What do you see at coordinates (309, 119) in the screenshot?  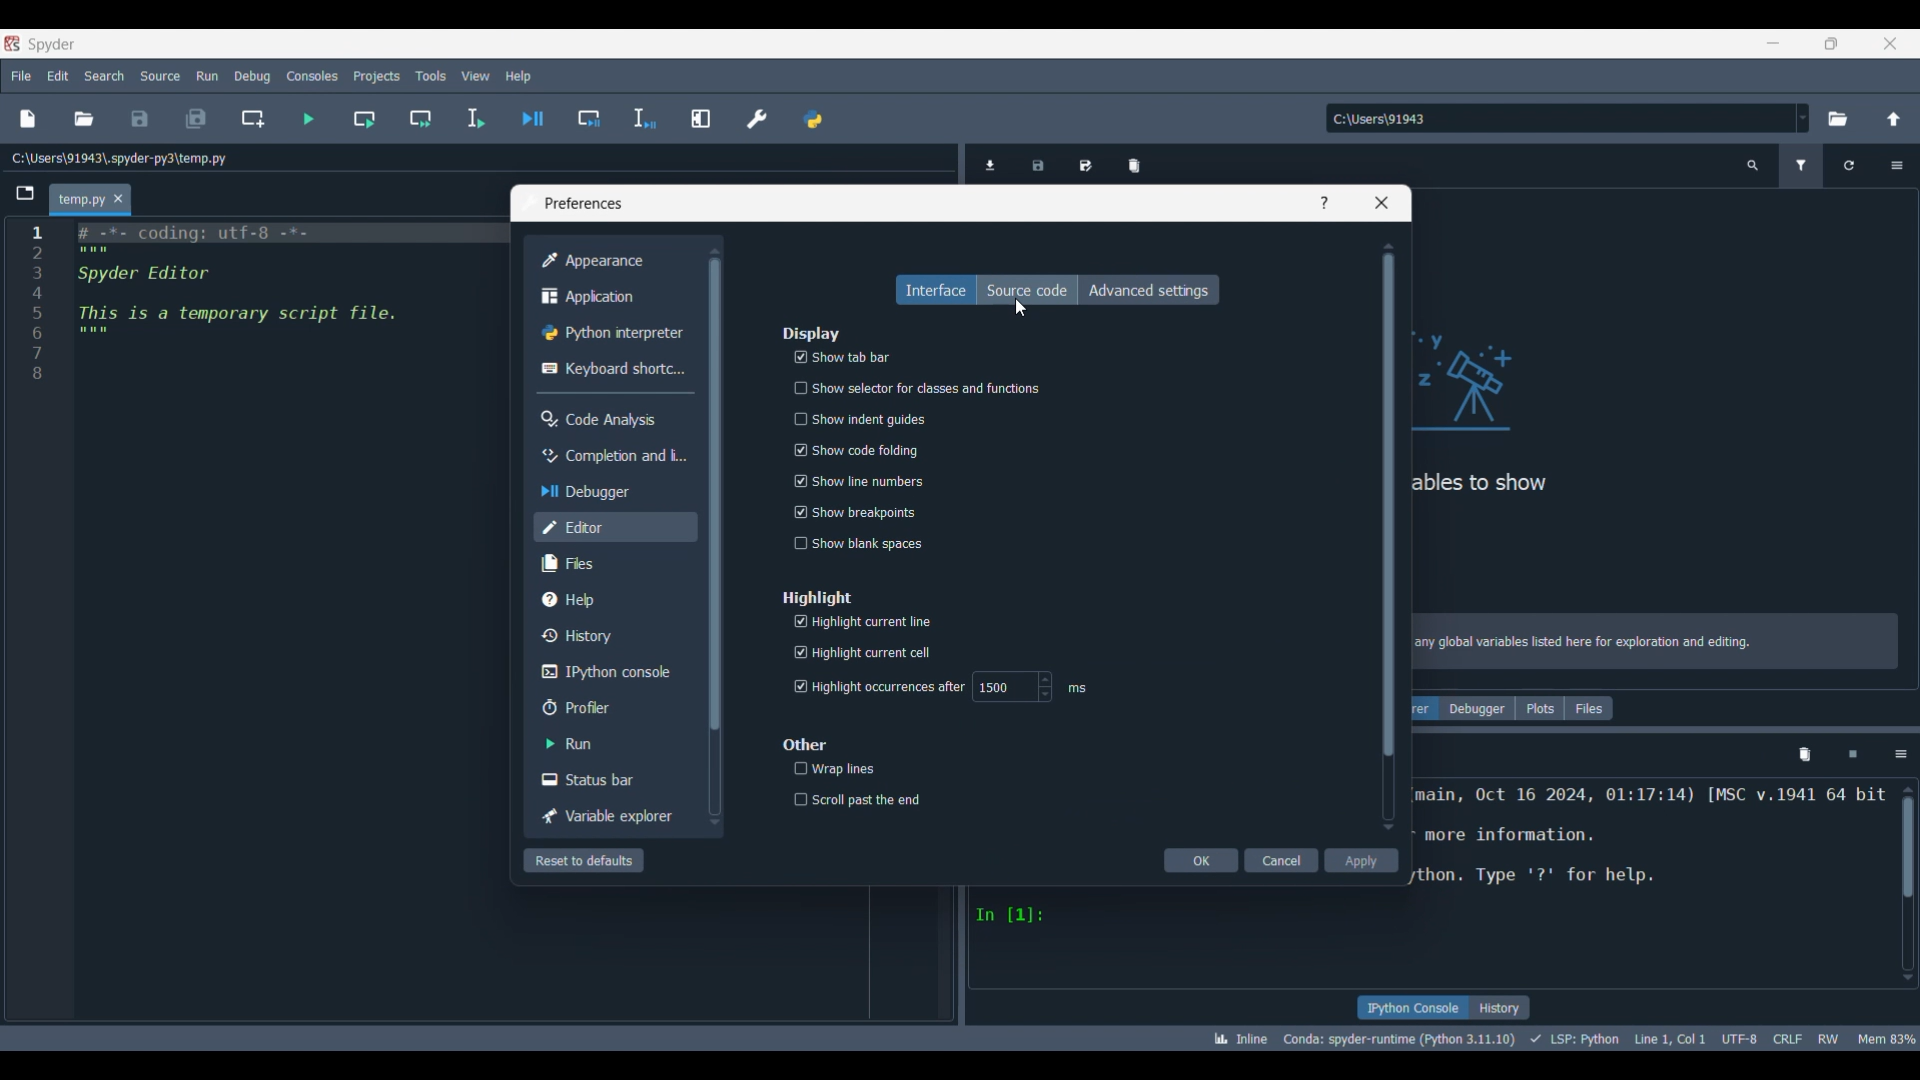 I see `Run file` at bounding box center [309, 119].